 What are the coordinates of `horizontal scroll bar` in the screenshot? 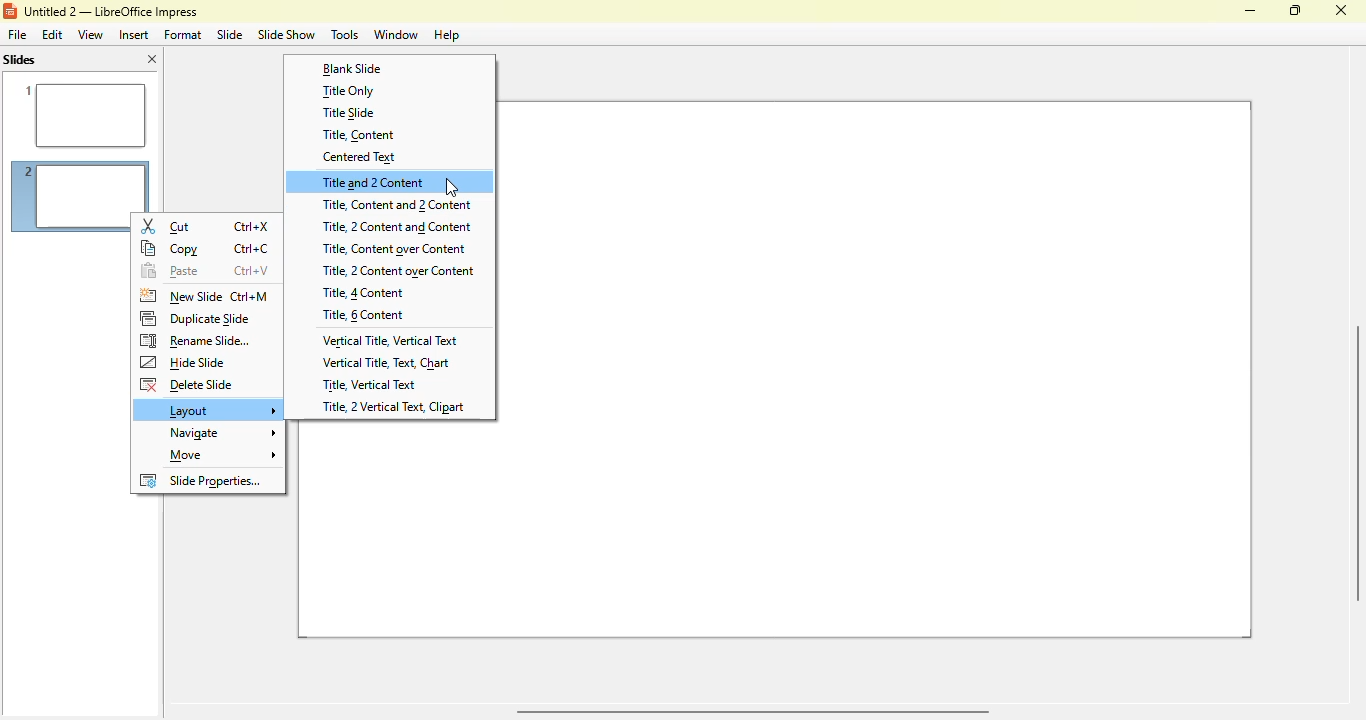 It's located at (750, 712).